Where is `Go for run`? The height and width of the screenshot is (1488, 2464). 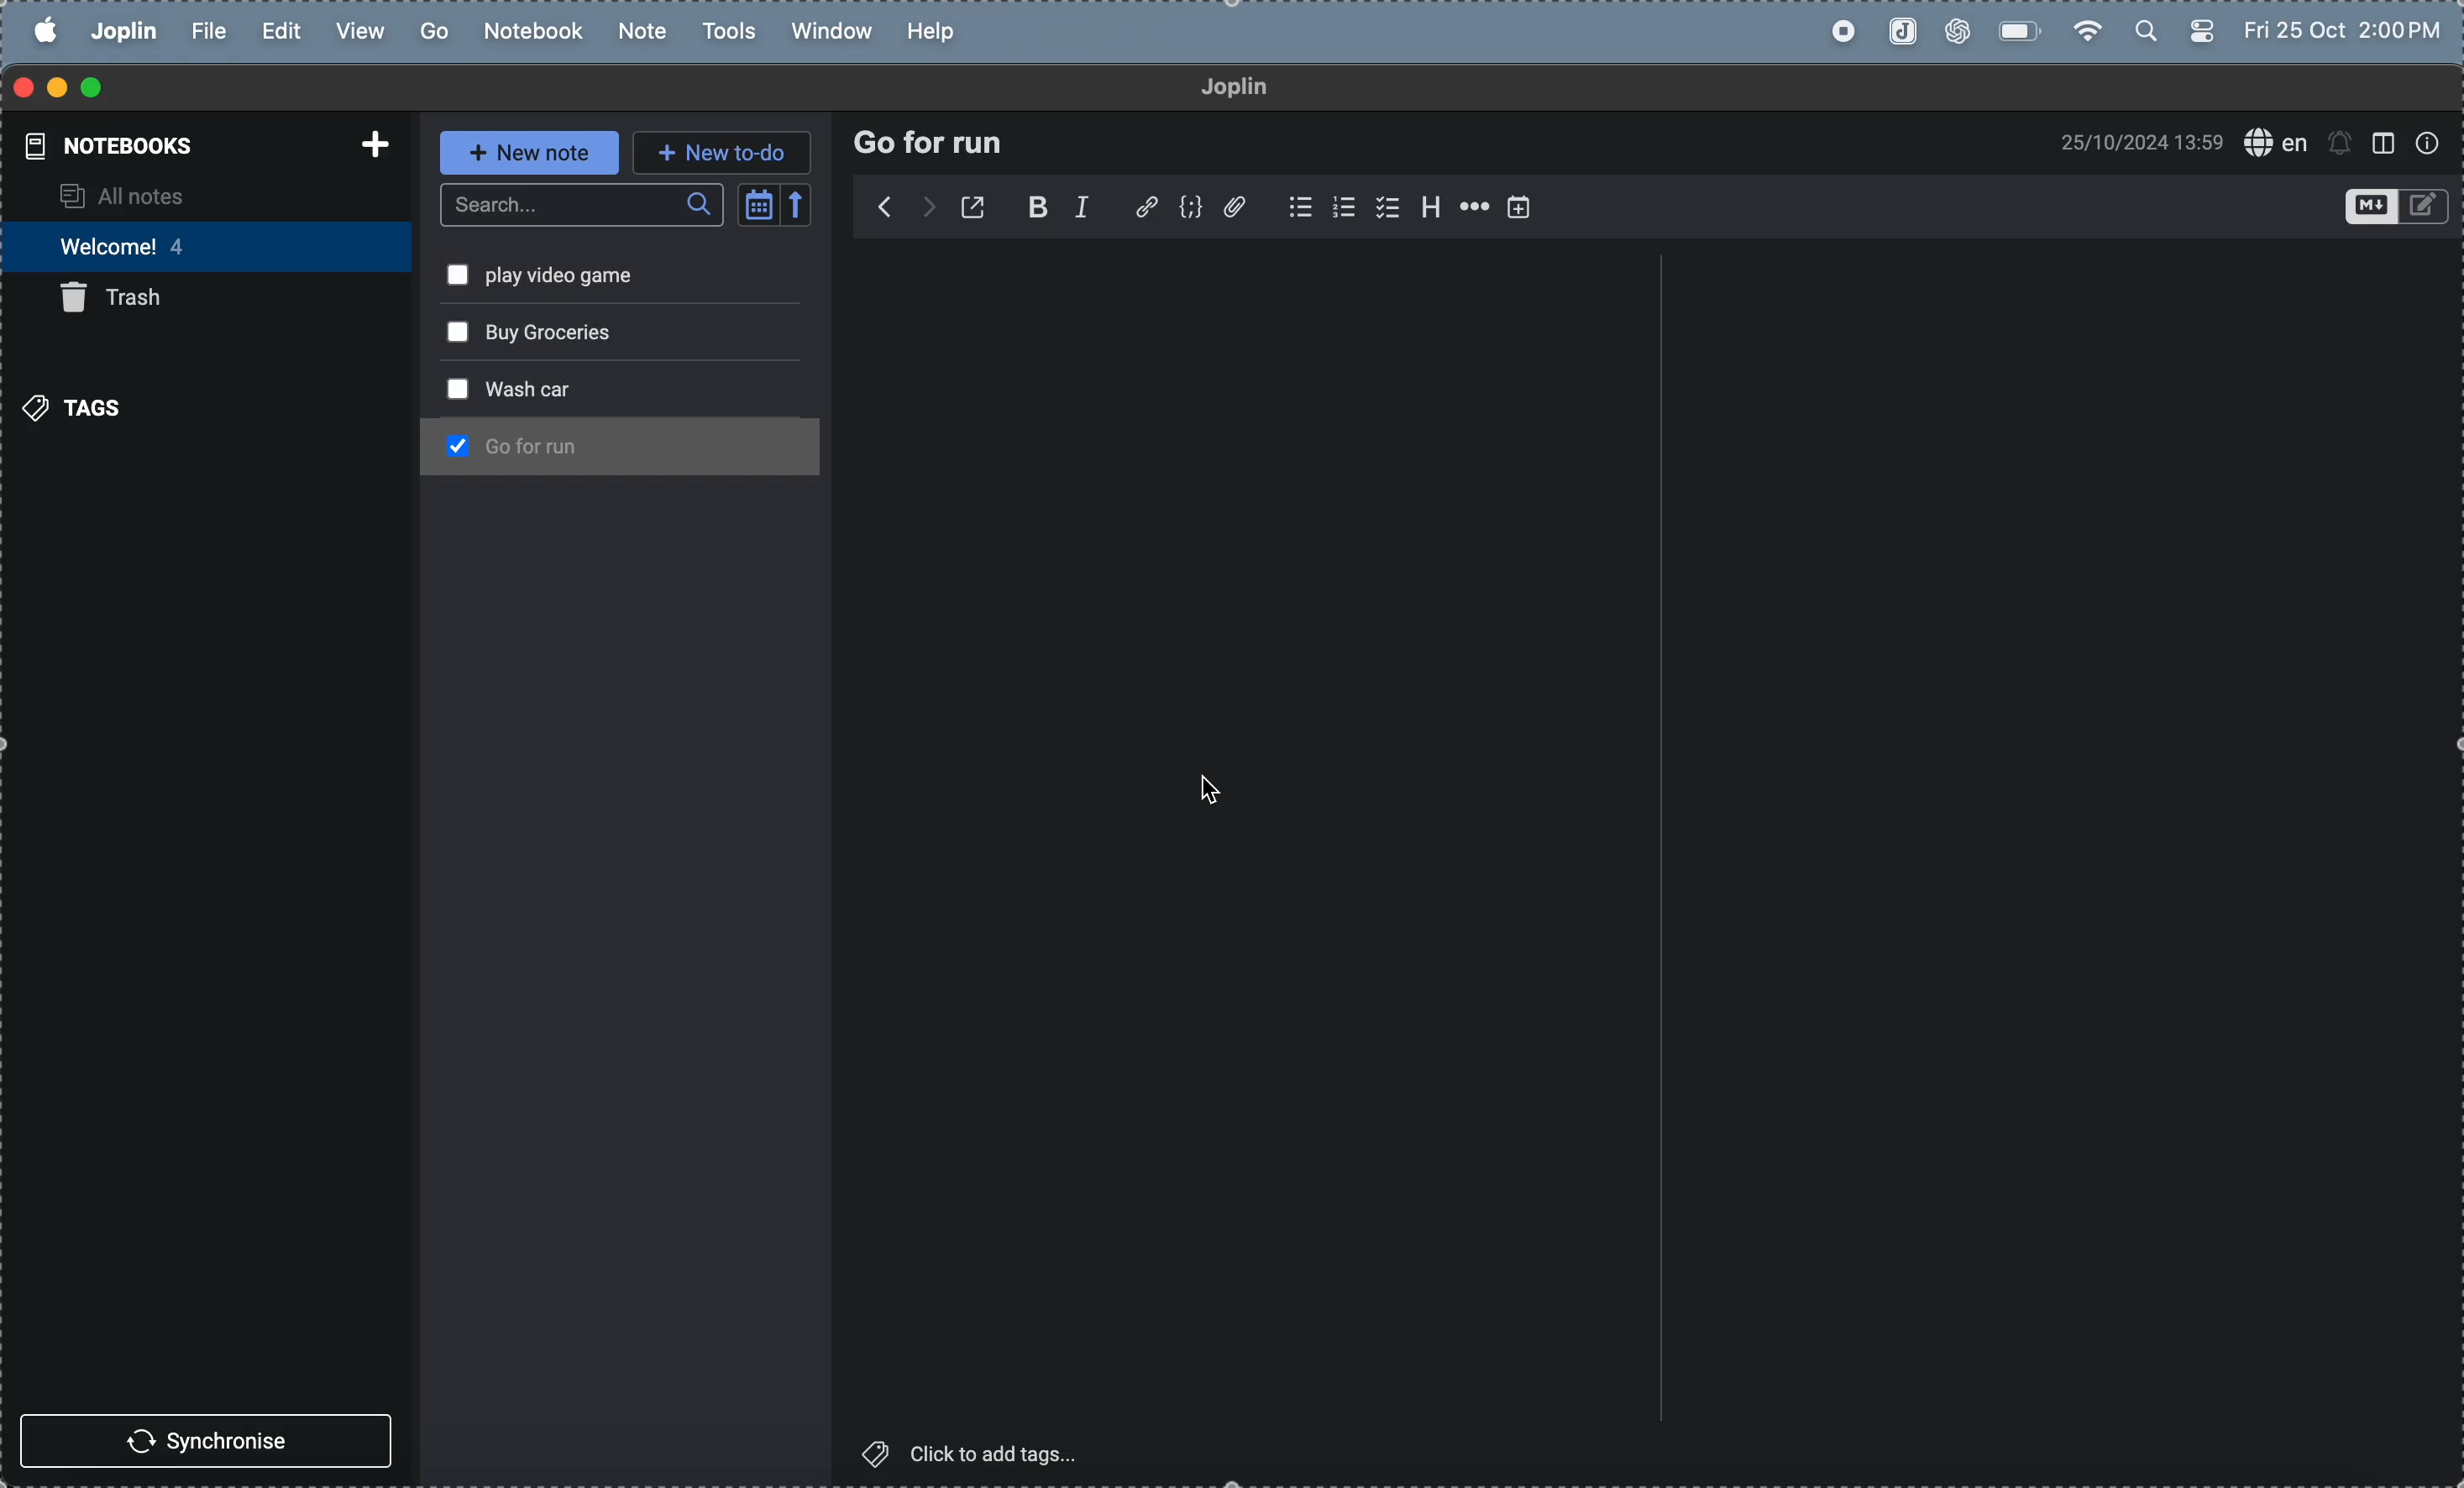 Go for run is located at coordinates (941, 142).